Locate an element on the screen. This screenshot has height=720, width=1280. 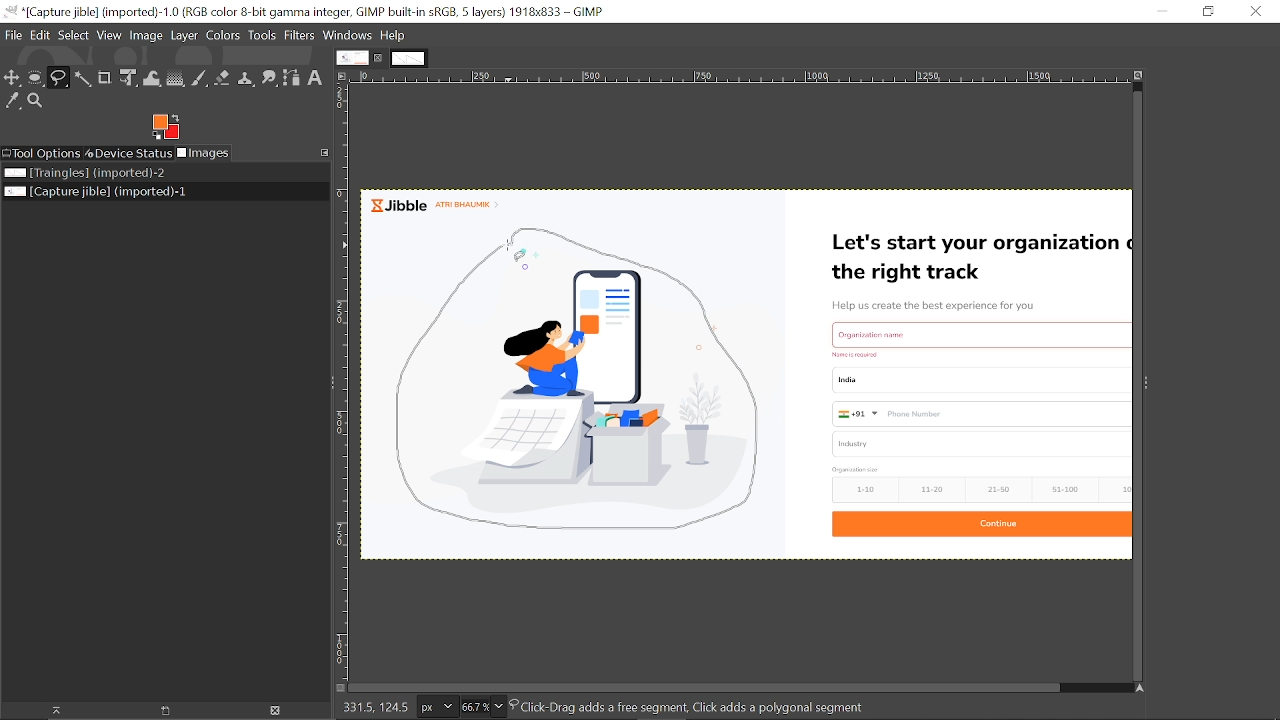
Foreground color is located at coordinates (166, 127).